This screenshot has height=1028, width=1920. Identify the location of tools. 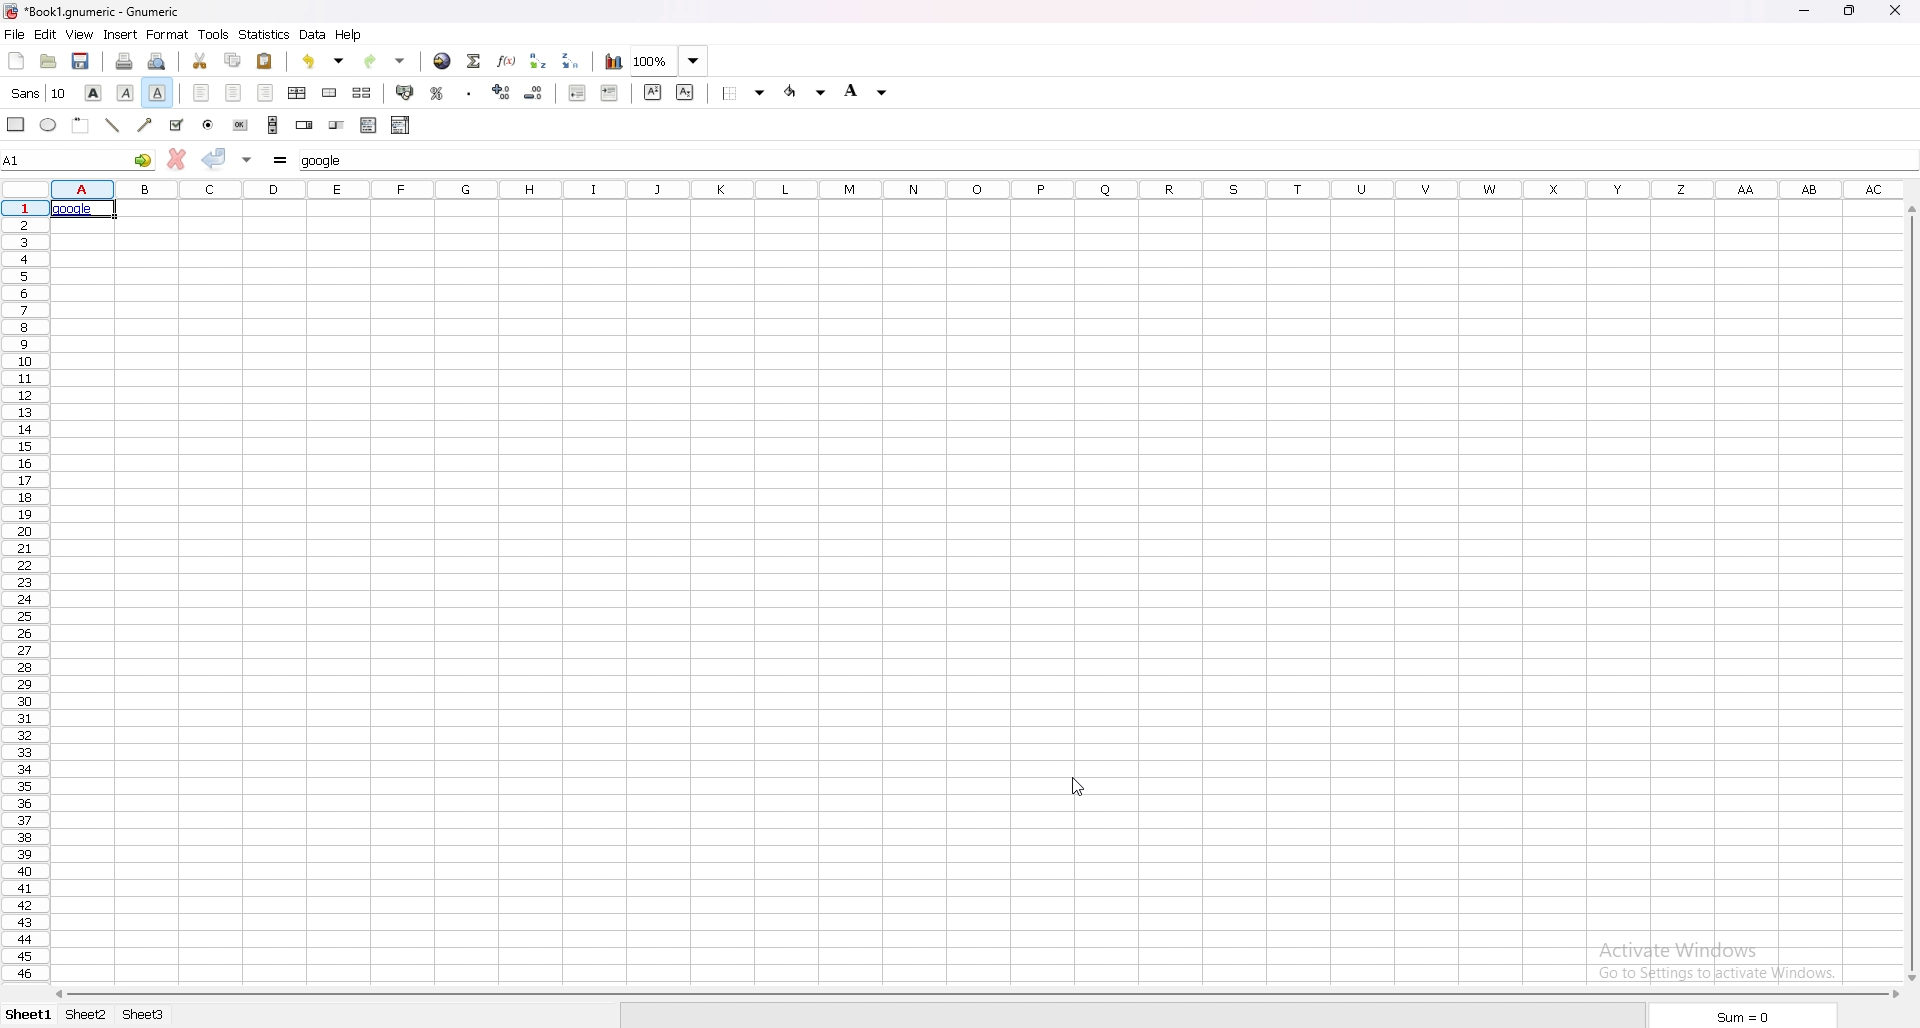
(213, 34).